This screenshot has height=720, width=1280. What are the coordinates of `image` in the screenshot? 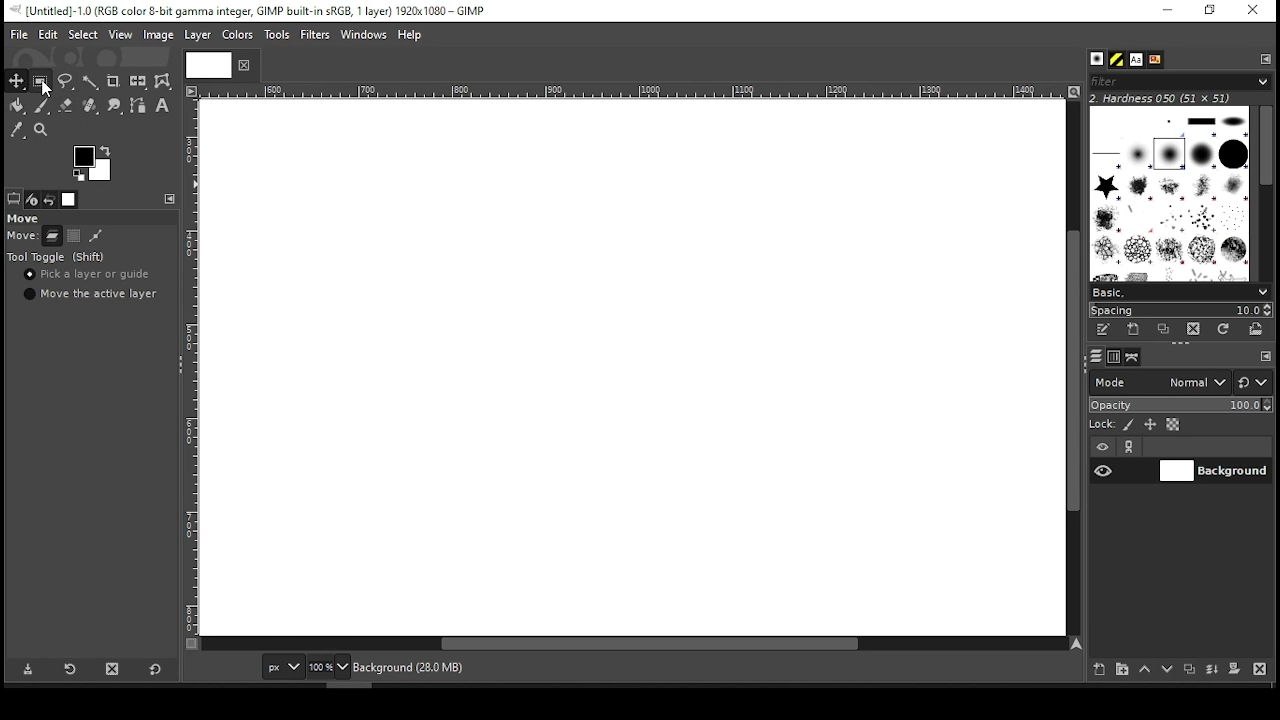 It's located at (157, 35).